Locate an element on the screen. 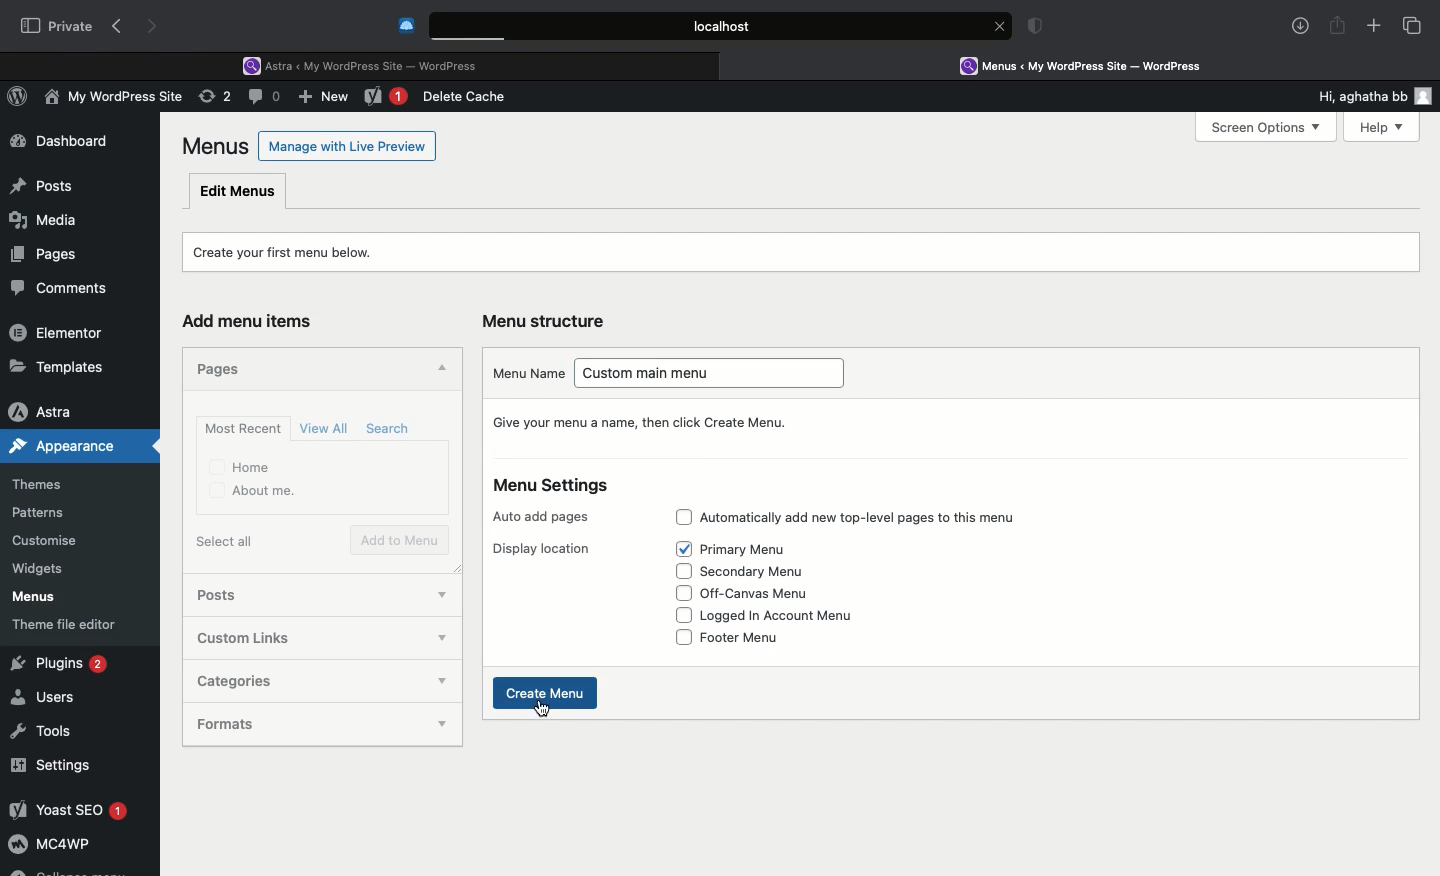 This screenshot has height=876, width=1440. Add menu items is located at coordinates (256, 322).